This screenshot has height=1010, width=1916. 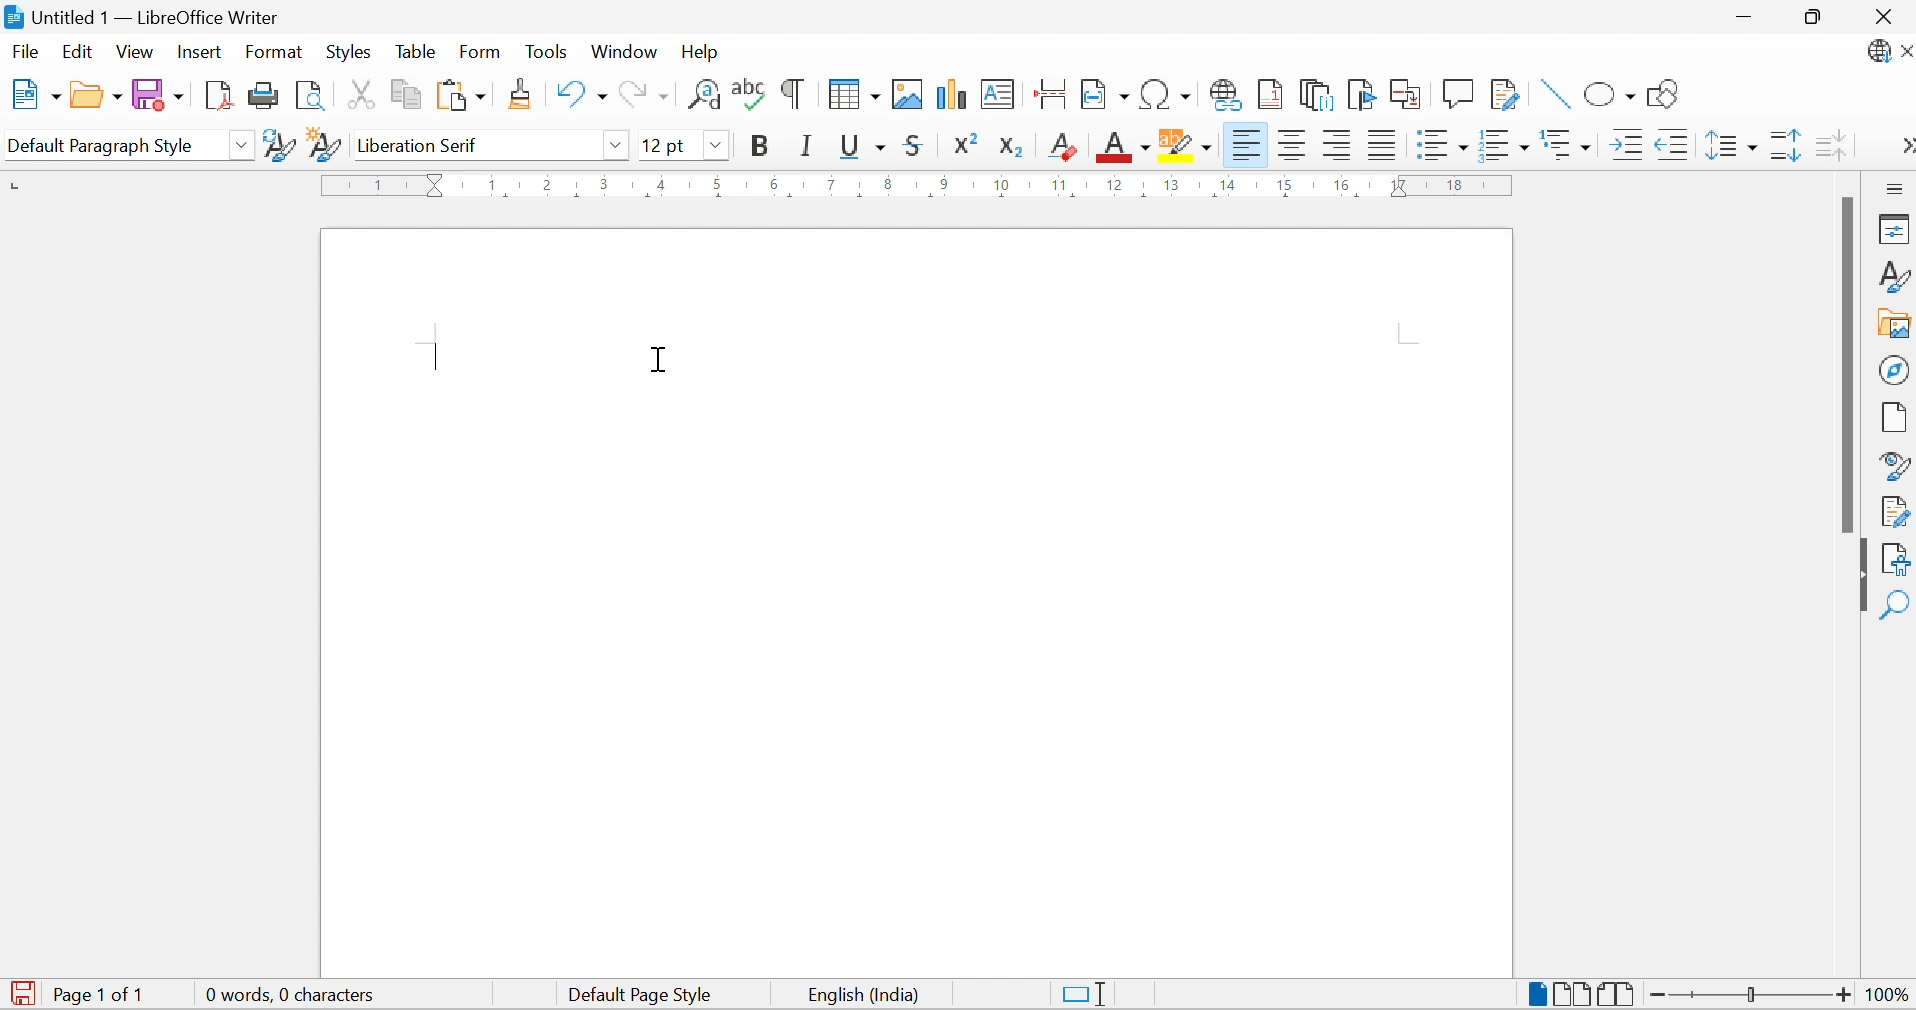 What do you see at coordinates (1656, 994) in the screenshot?
I see `Zoom Out` at bounding box center [1656, 994].